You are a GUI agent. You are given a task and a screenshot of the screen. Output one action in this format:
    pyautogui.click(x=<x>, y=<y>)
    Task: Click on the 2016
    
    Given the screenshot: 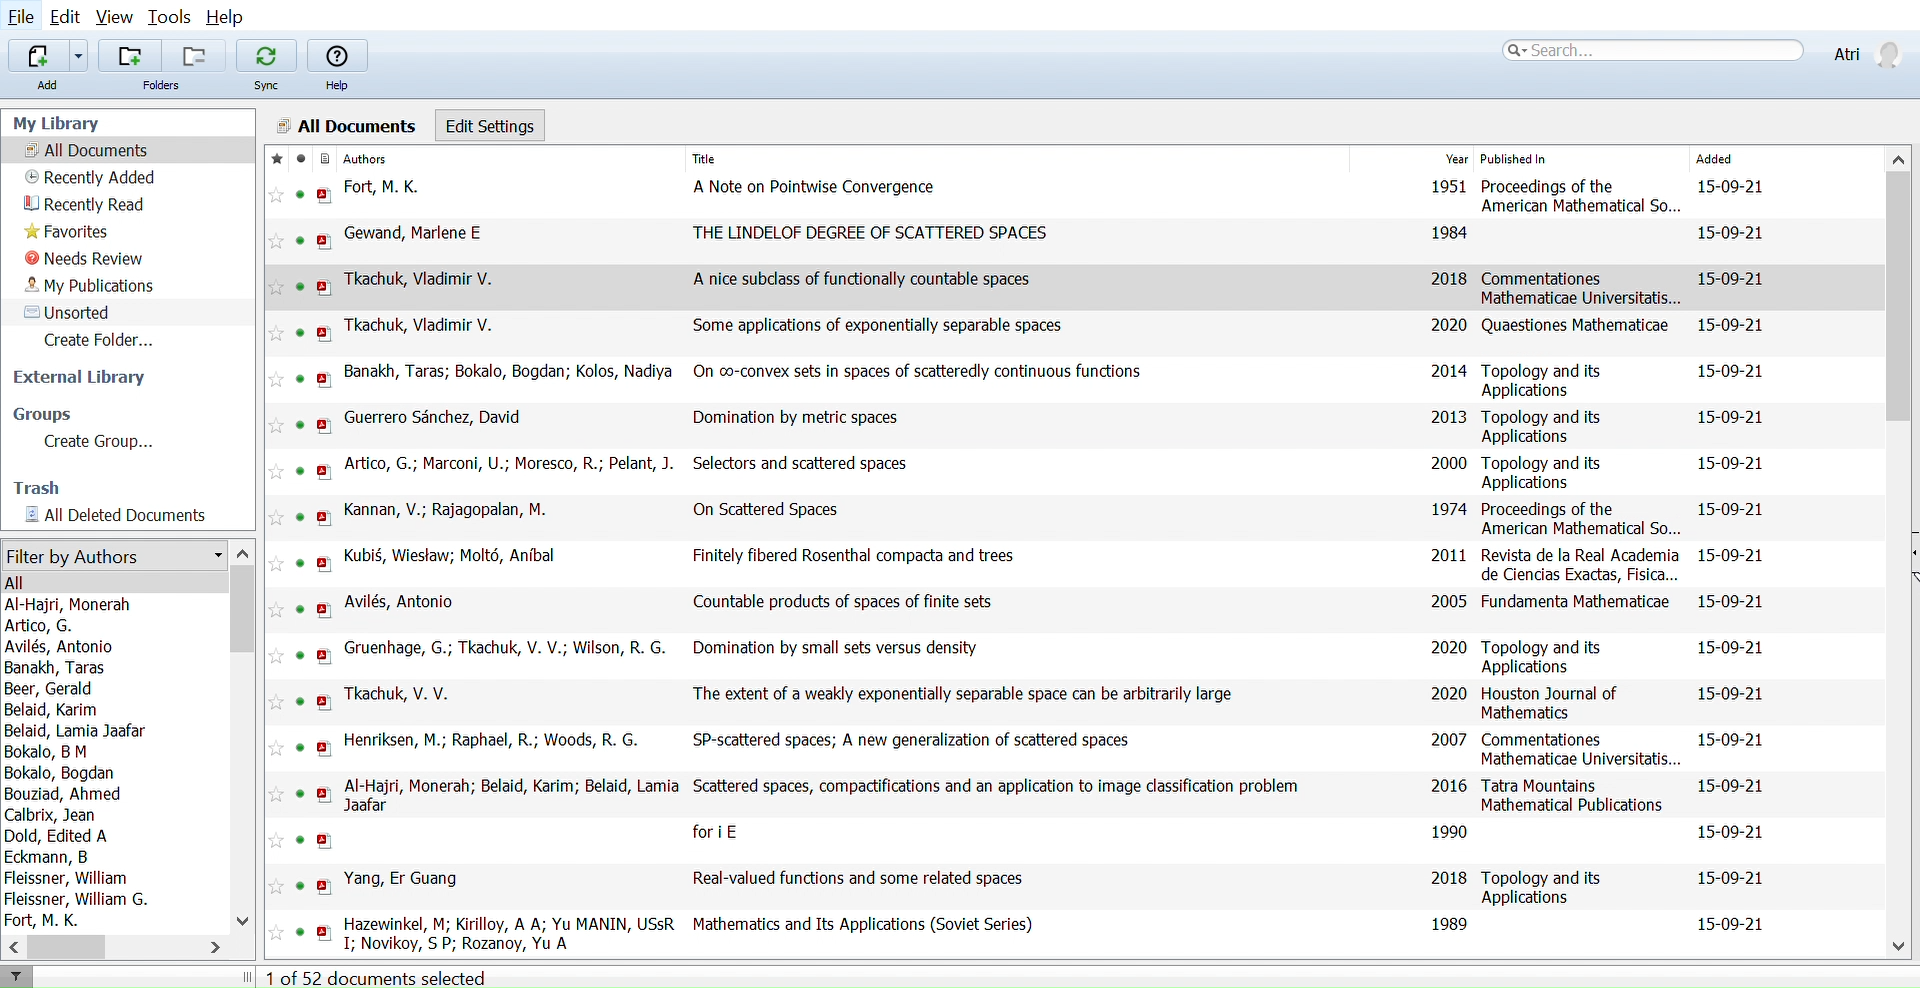 What is the action you would take?
    pyautogui.click(x=1450, y=785)
    